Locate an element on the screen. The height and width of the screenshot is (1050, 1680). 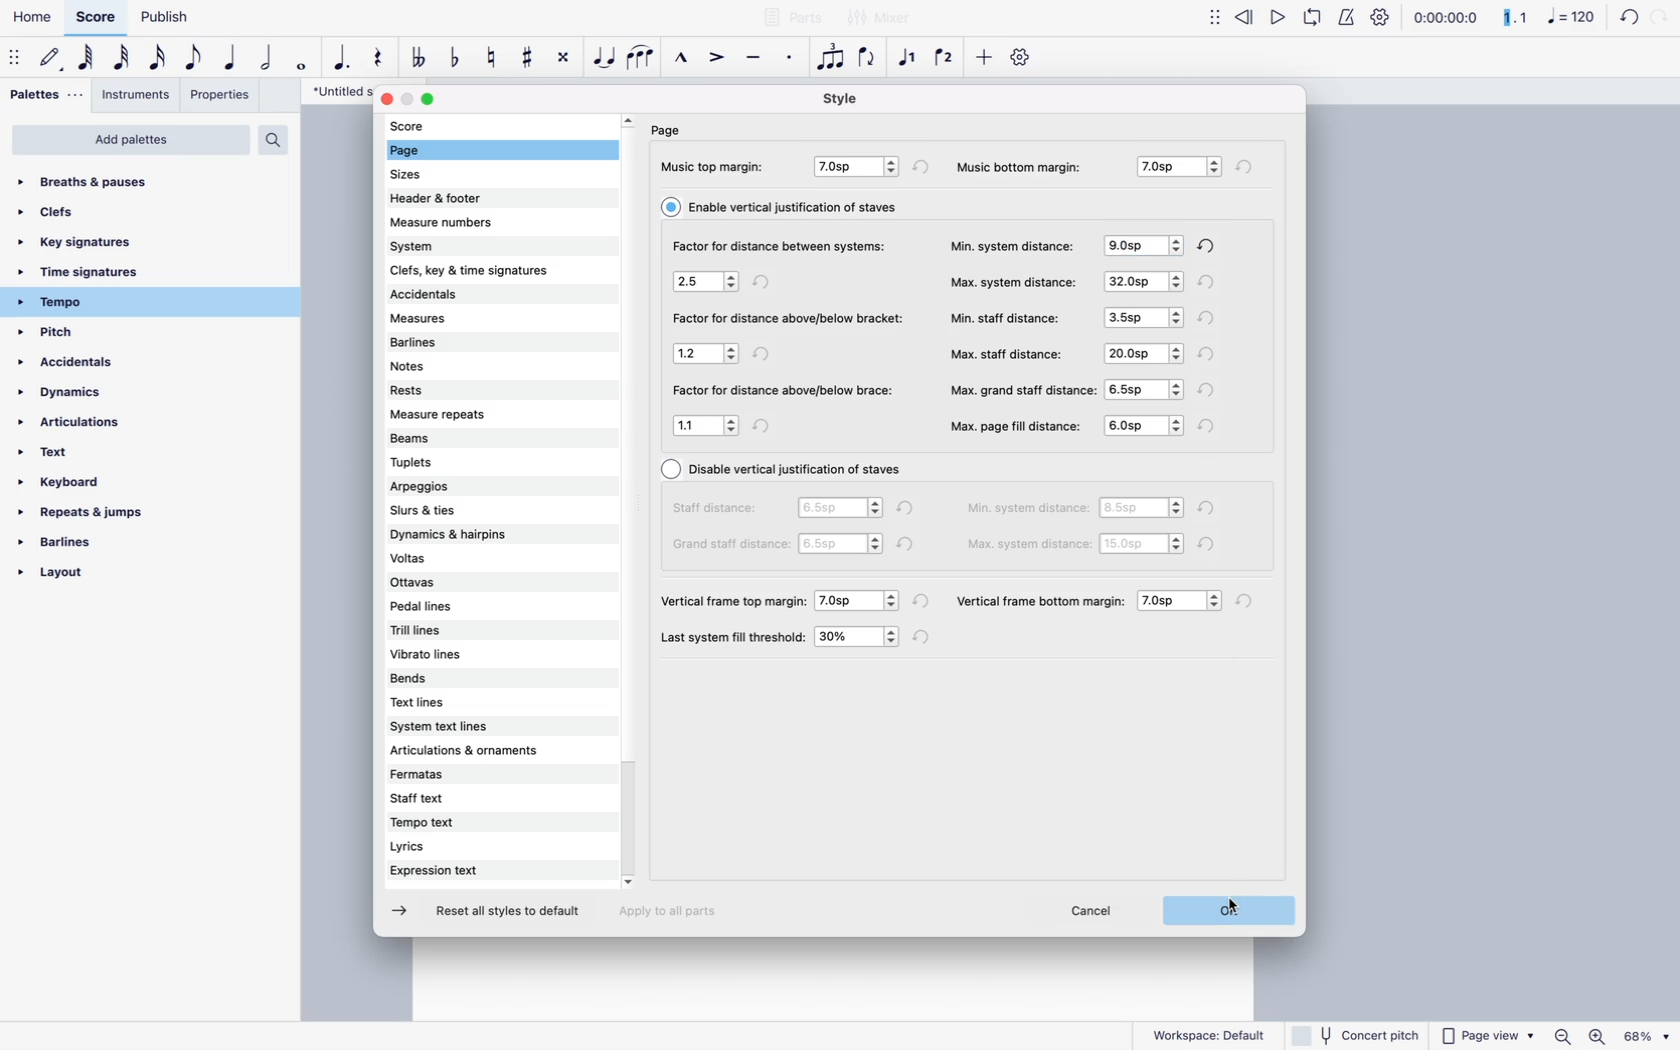
workspace is located at coordinates (1209, 1032).